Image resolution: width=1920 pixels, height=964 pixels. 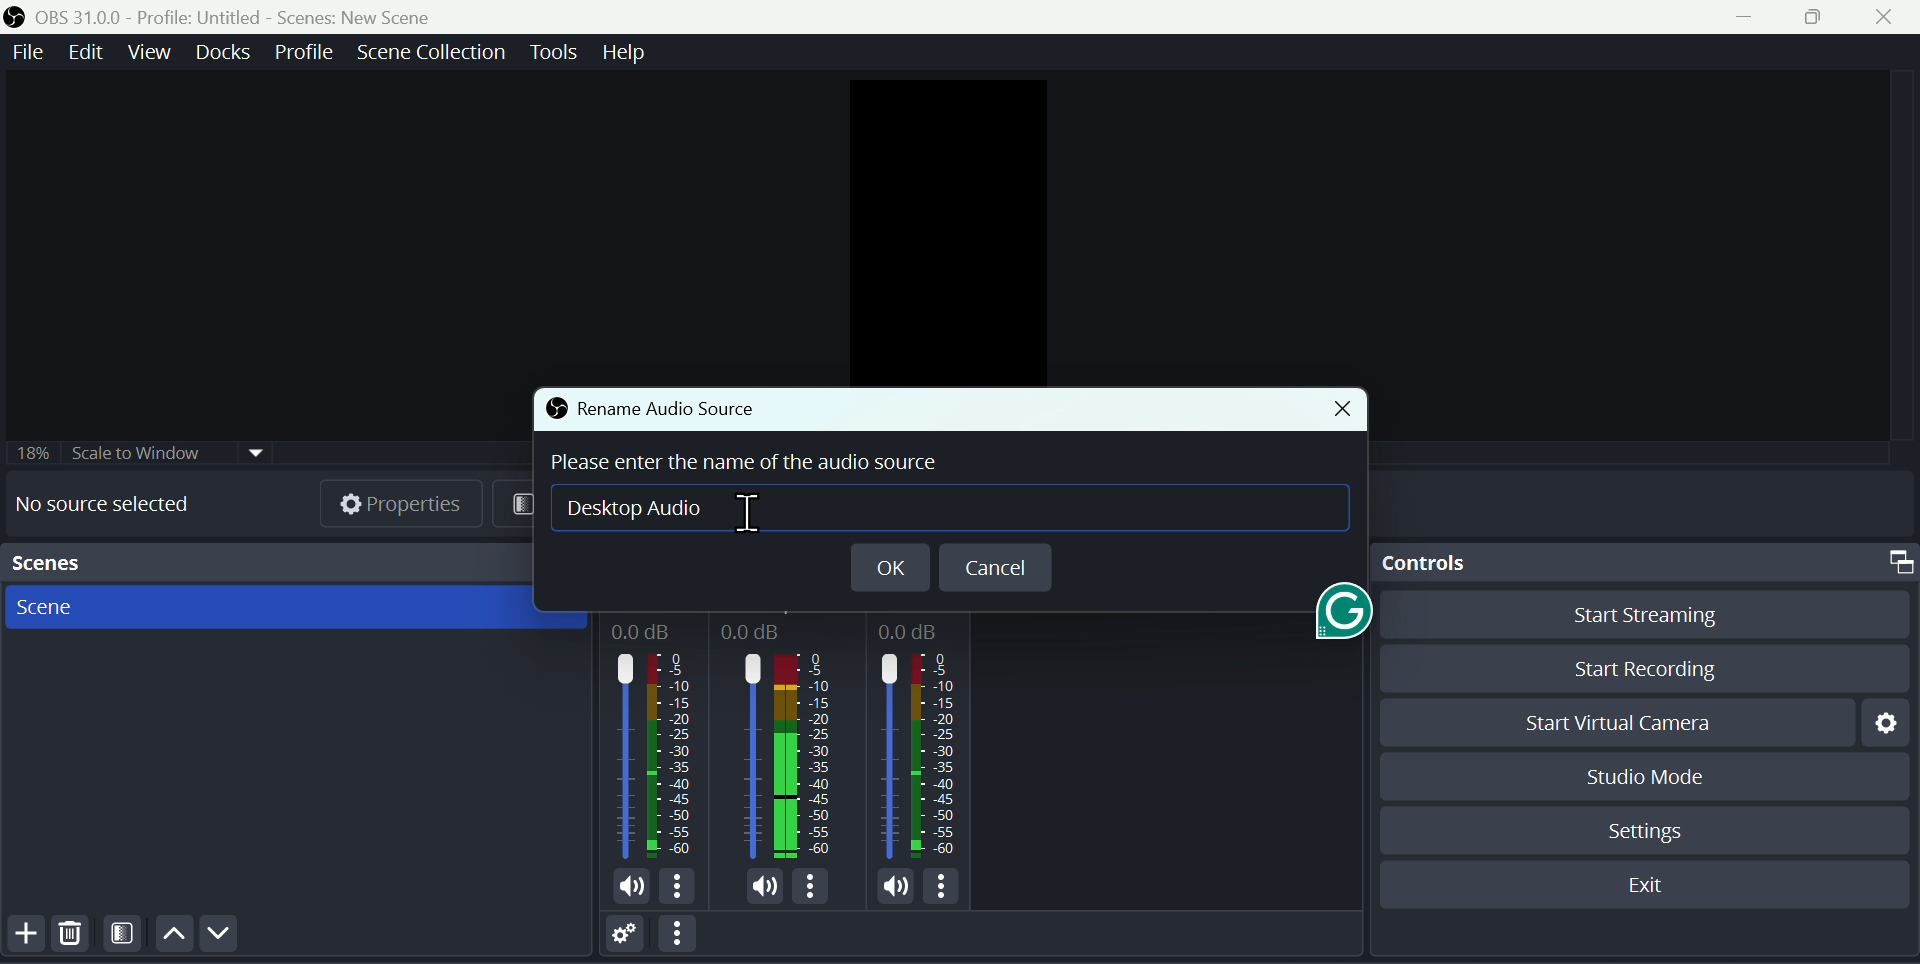 What do you see at coordinates (660, 510) in the screenshot?
I see `Desktop audio` at bounding box center [660, 510].